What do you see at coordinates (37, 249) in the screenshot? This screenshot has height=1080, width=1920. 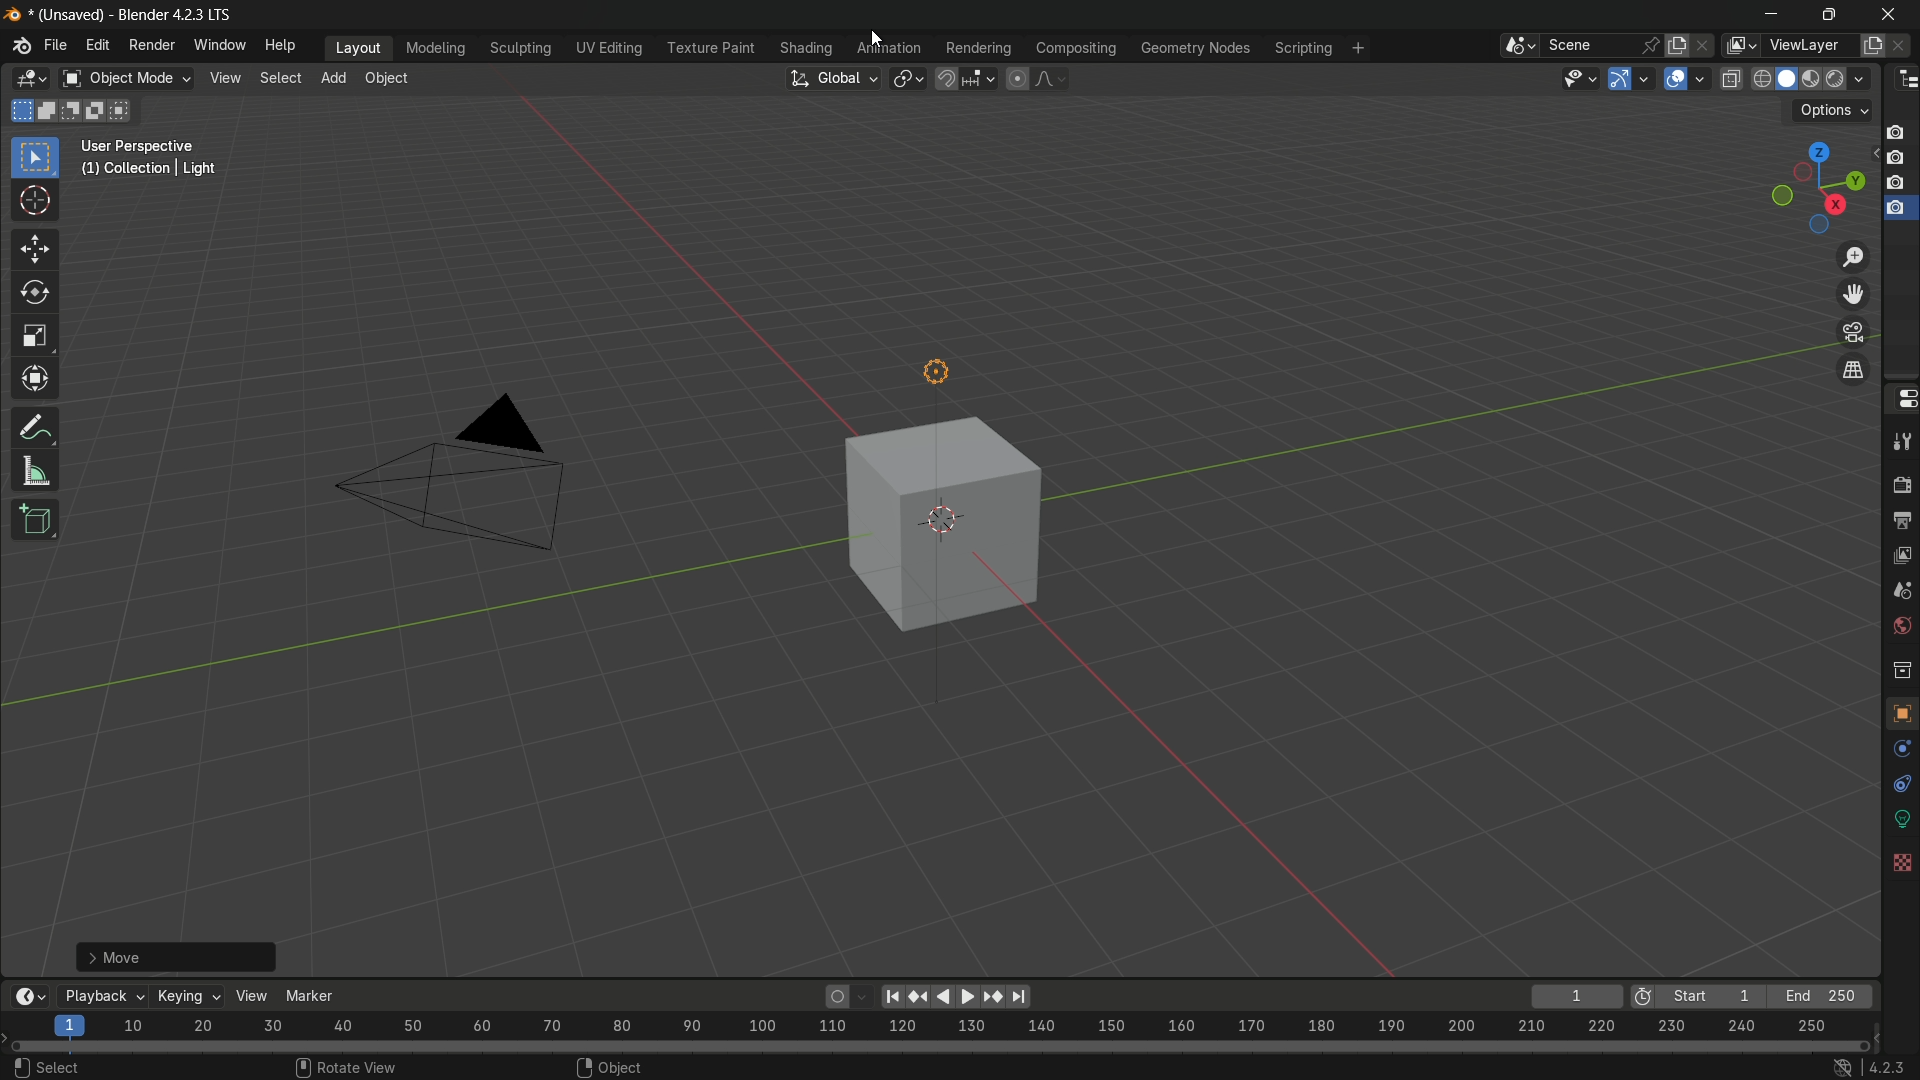 I see `move` at bounding box center [37, 249].